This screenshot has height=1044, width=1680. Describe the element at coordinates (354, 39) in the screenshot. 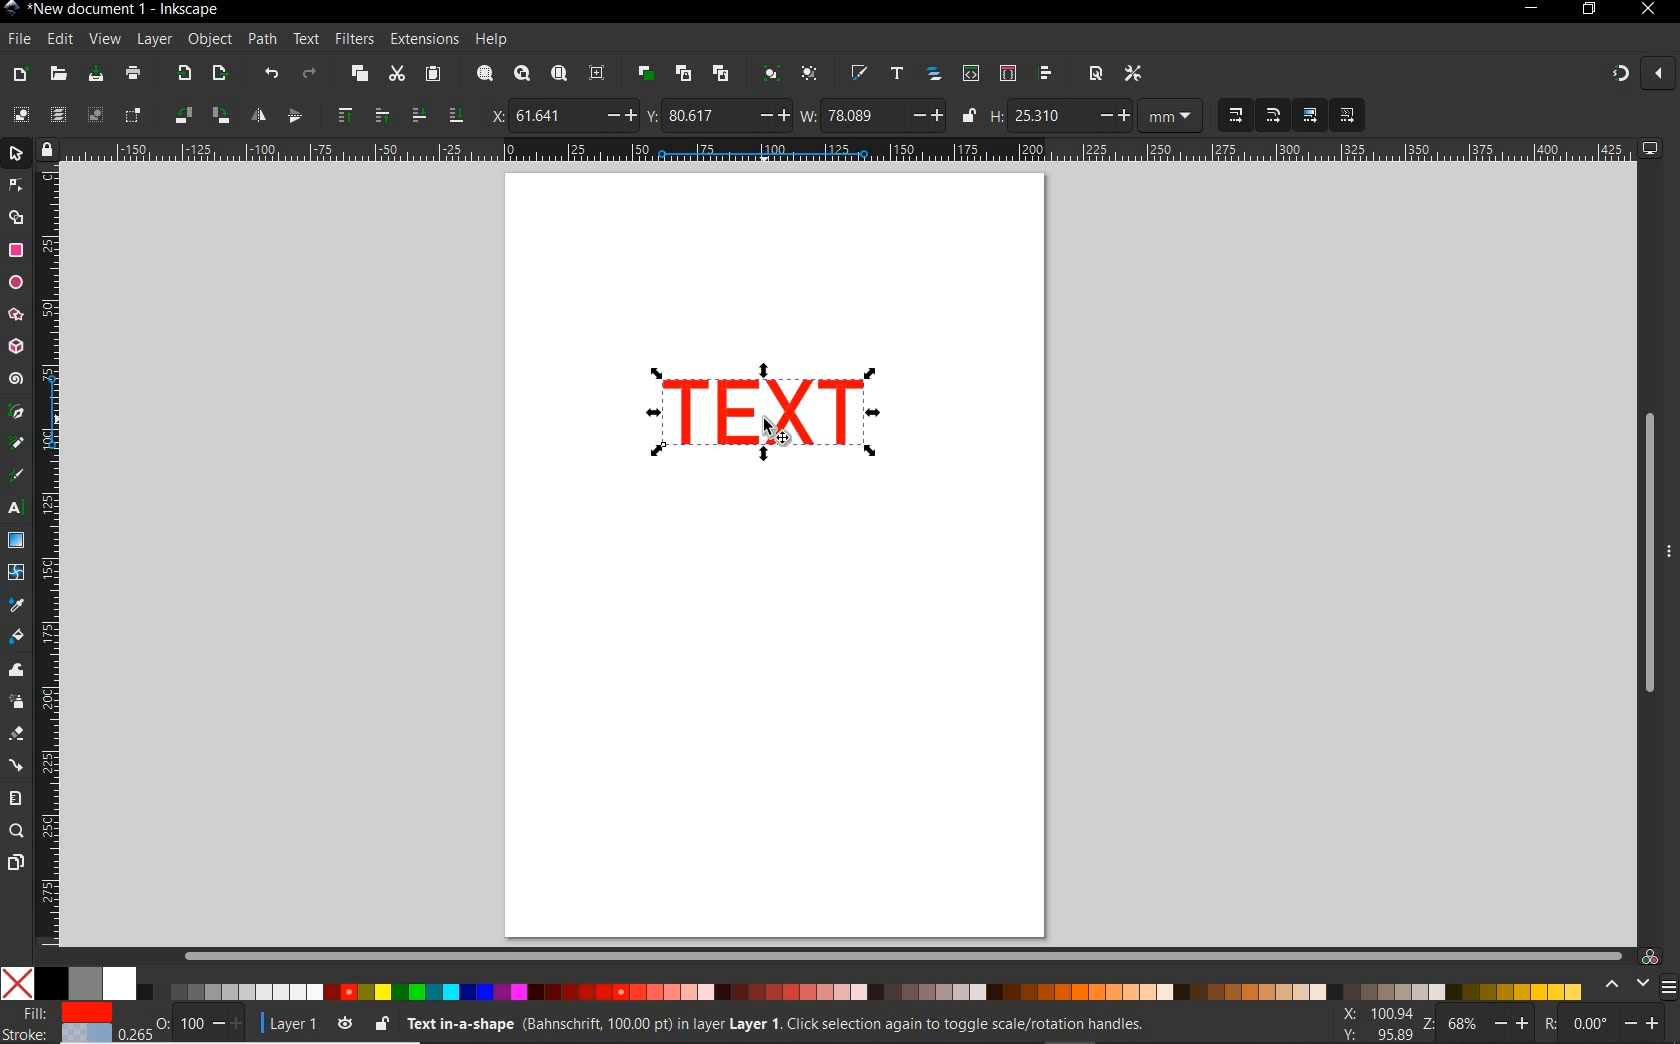

I see `filters` at that location.